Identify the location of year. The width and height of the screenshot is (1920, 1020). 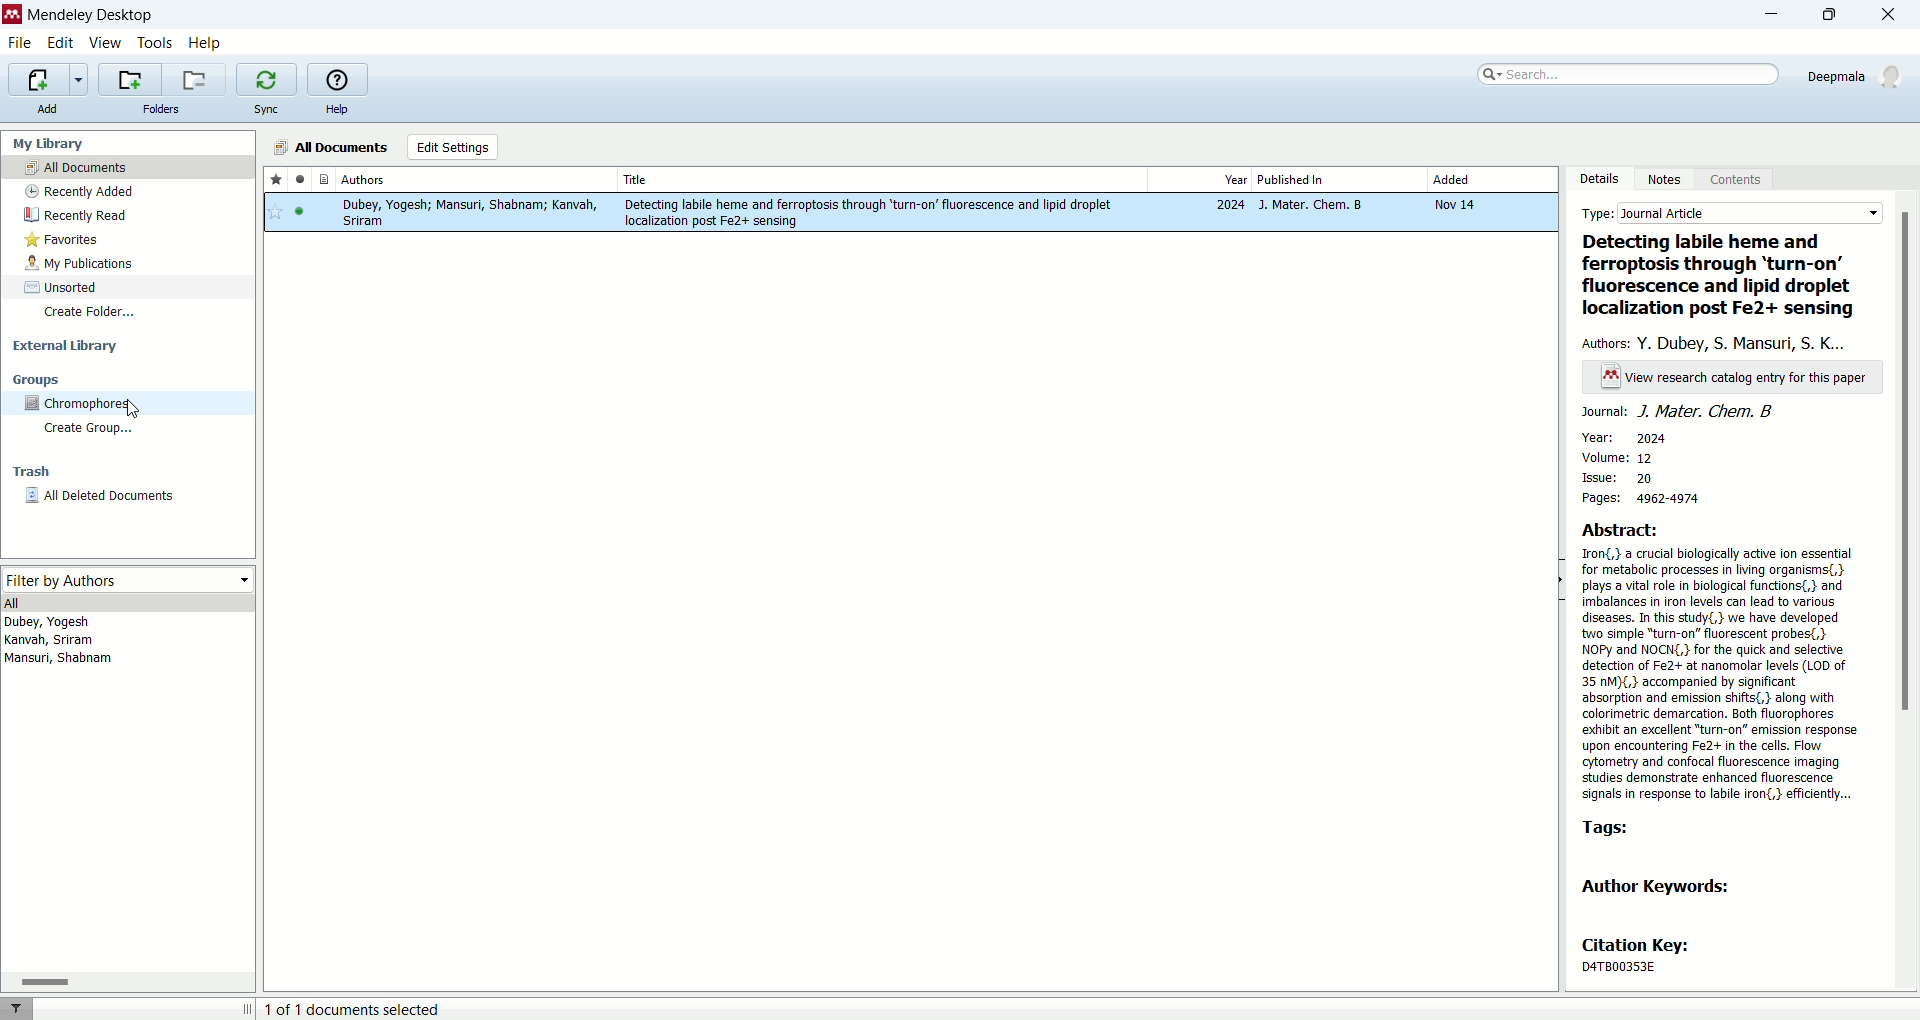
(1198, 179).